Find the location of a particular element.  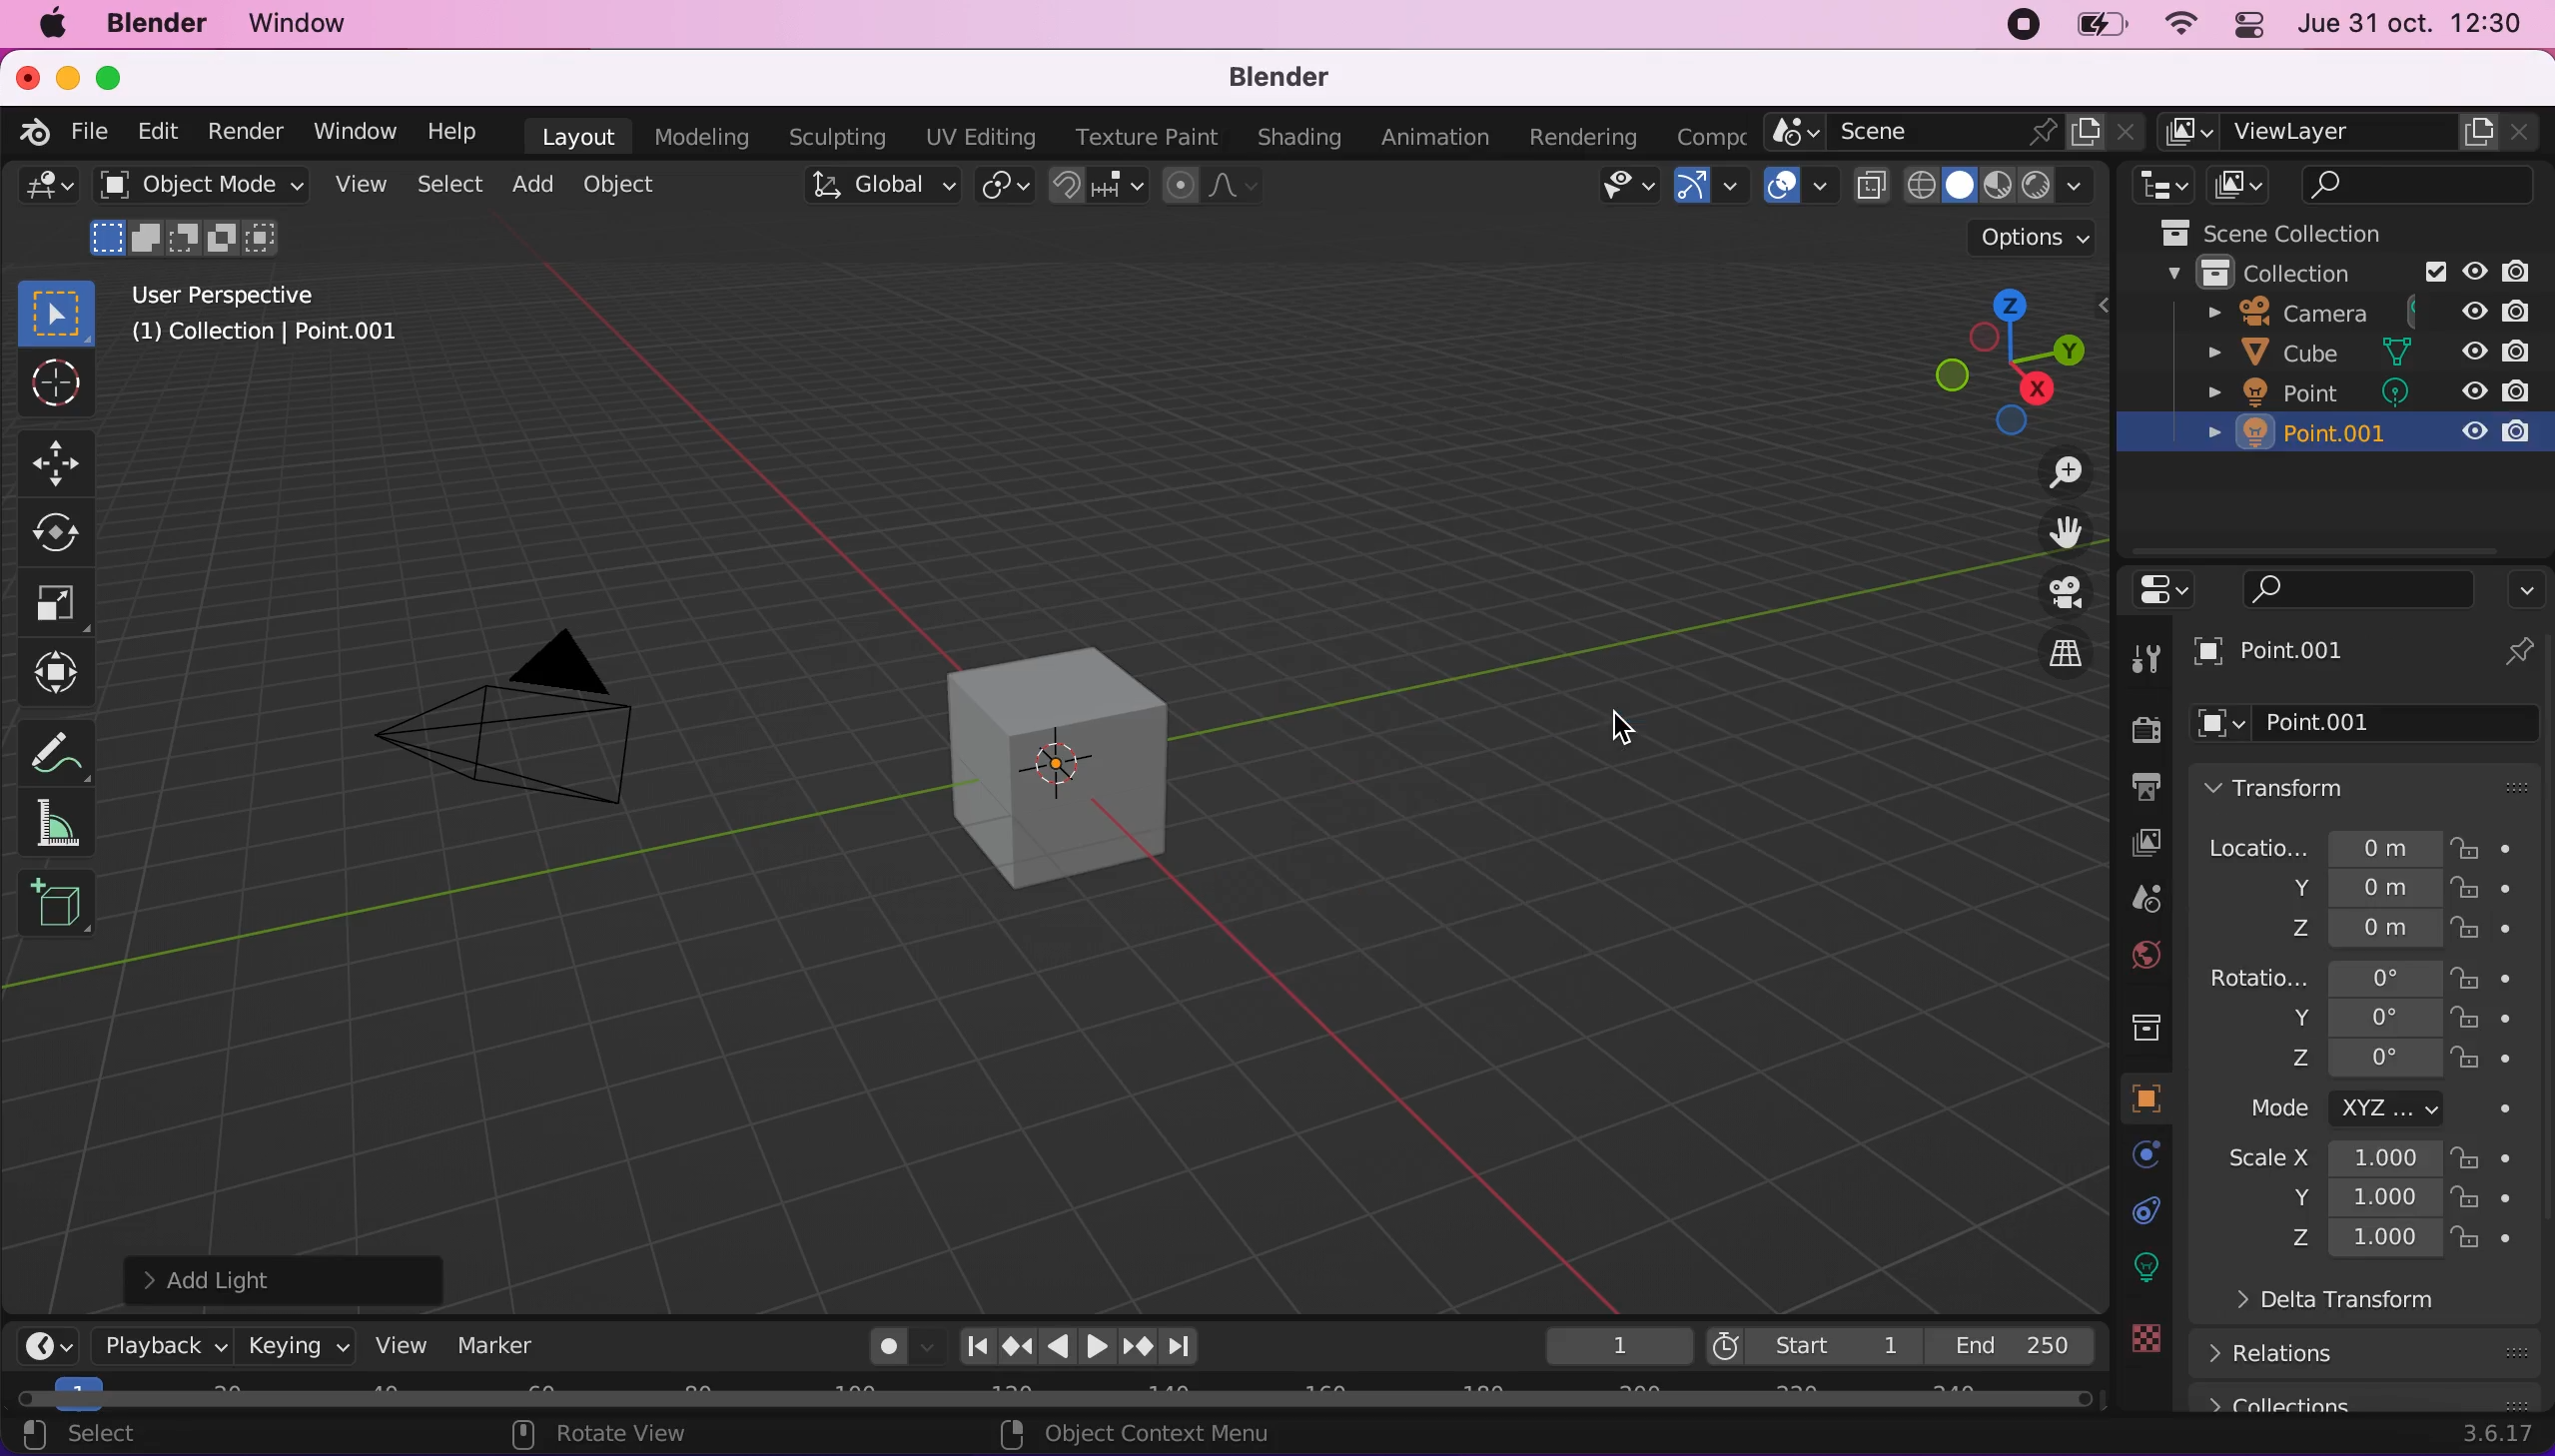

lock is located at coordinates (2490, 1019).